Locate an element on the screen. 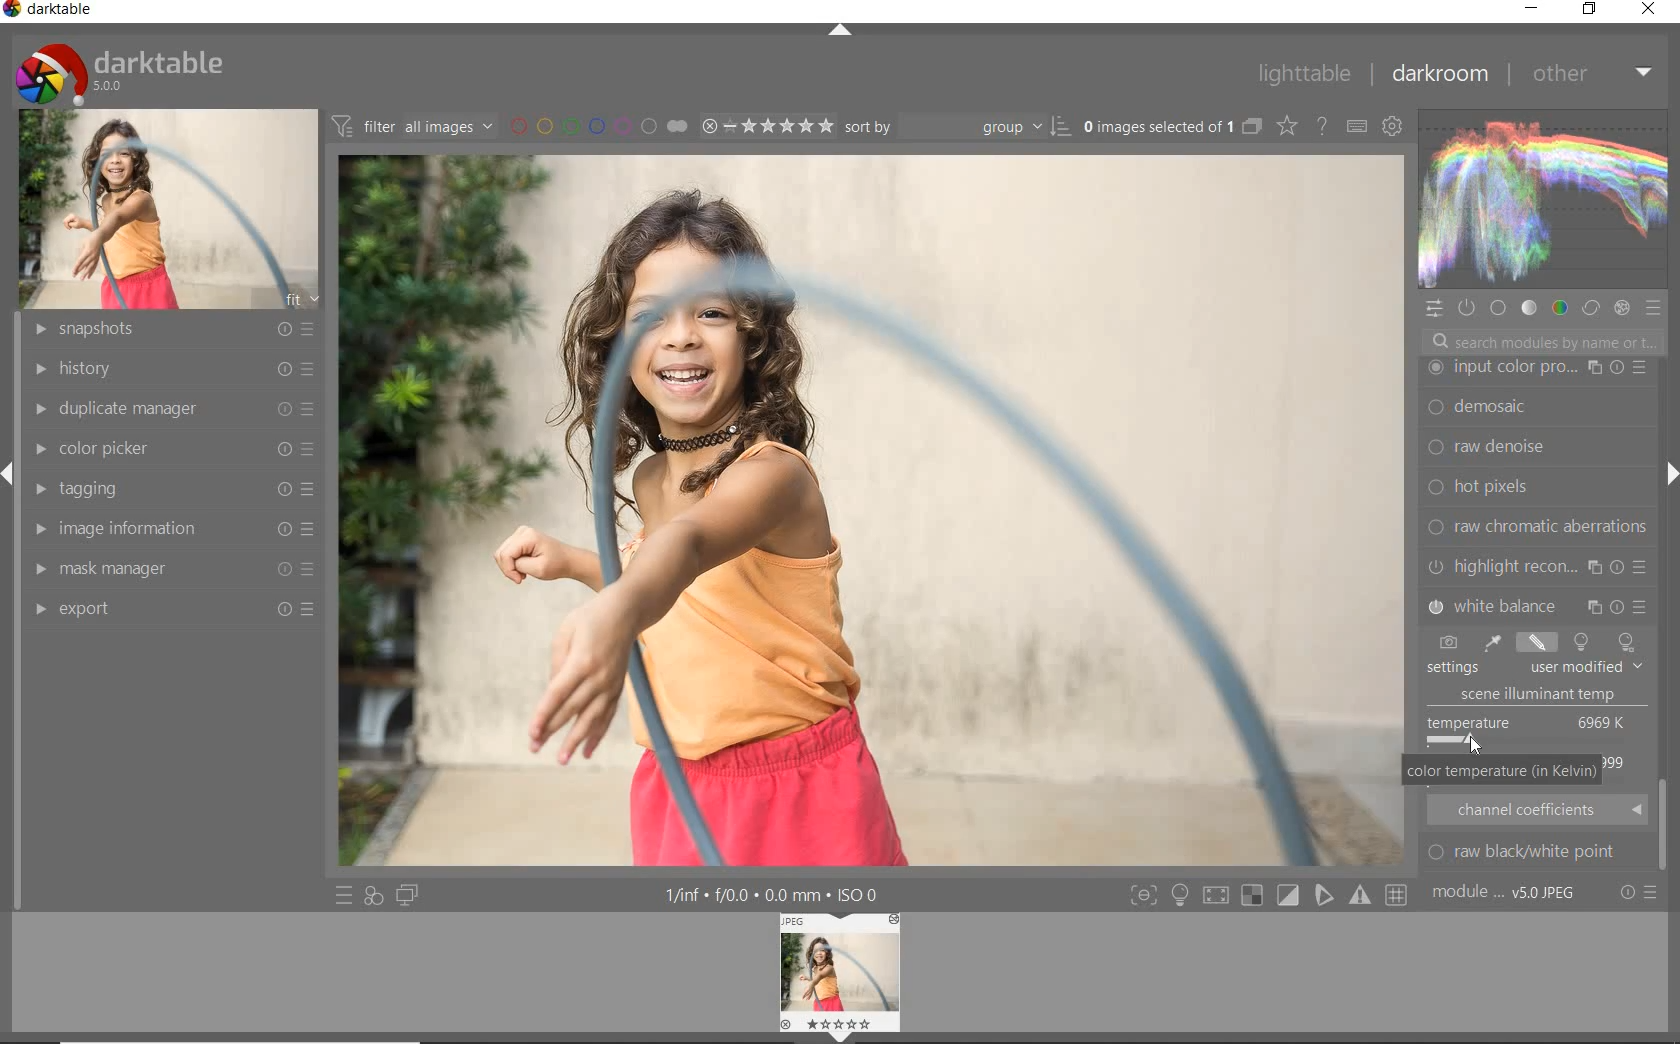  image information is located at coordinates (171, 528).